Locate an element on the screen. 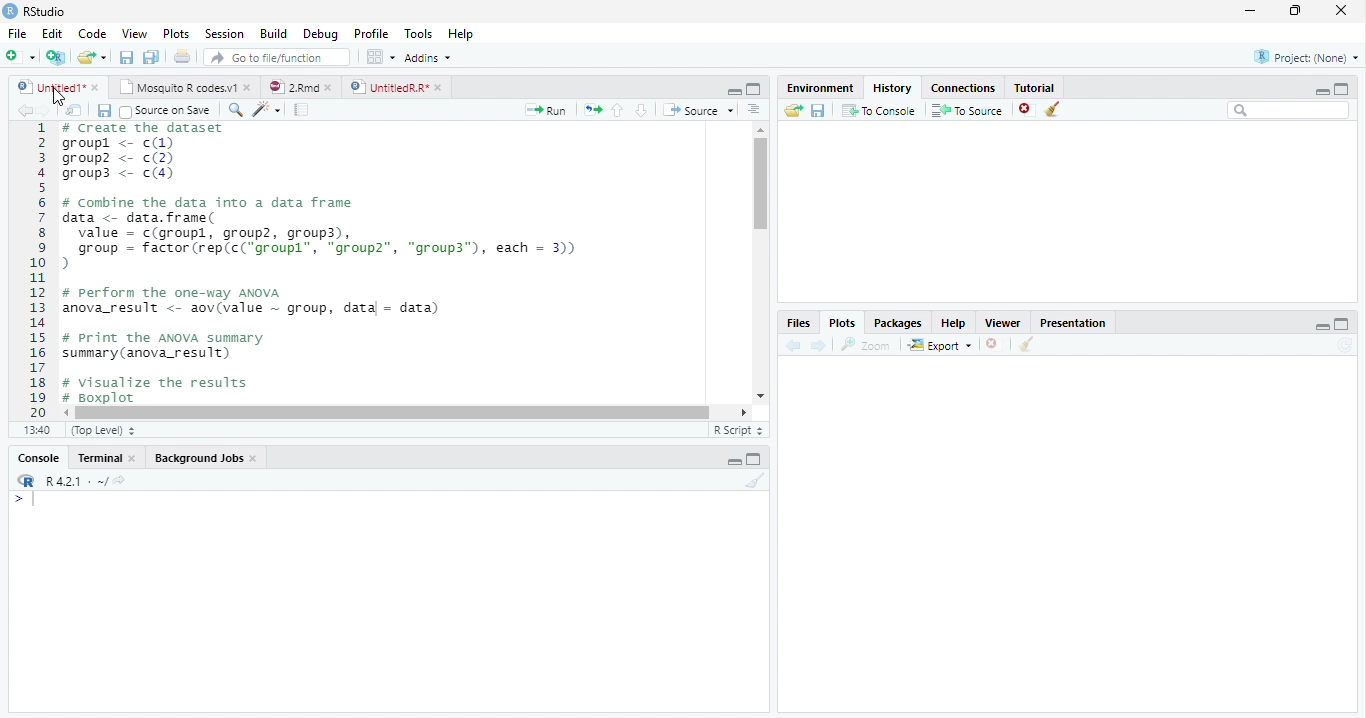 The image size is (1366, 718). Go to next section  is located at coordinates (642, 110).